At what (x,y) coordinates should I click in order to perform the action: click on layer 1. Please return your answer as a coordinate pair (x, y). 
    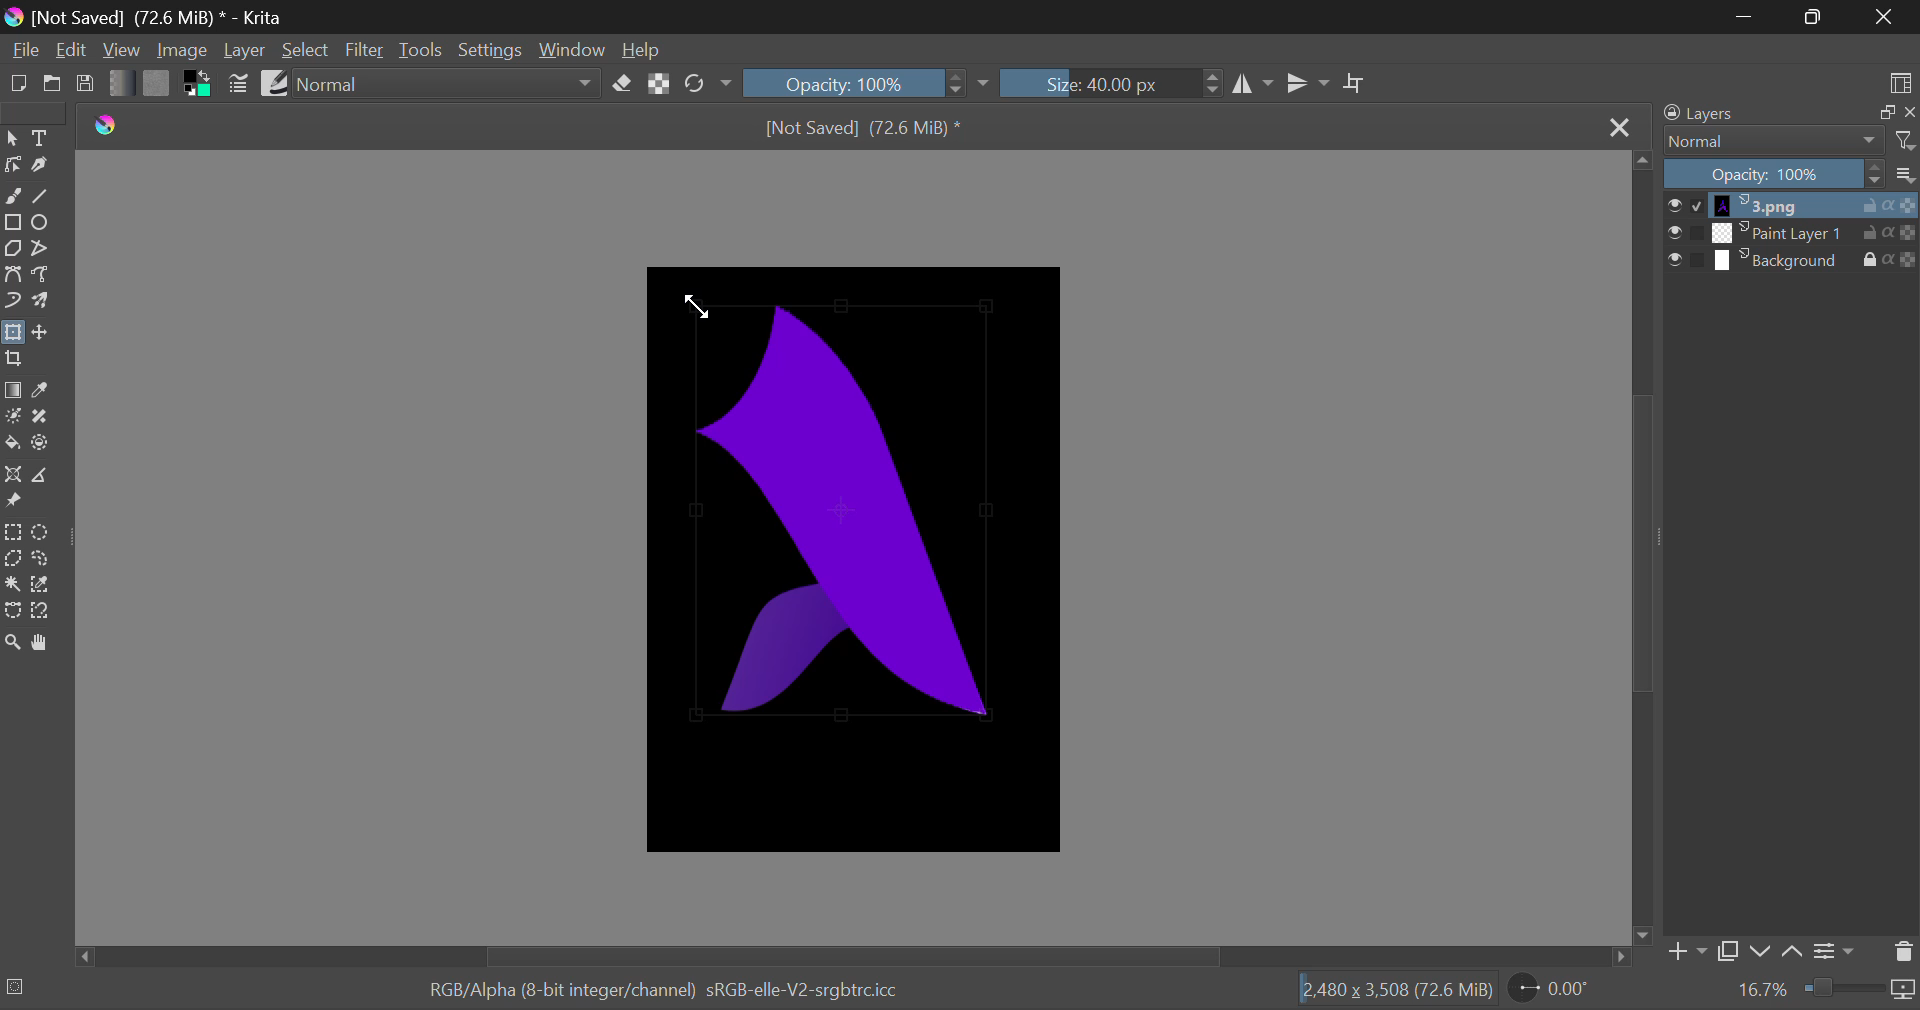
    Looking at the image, I should click on (1782, 206).